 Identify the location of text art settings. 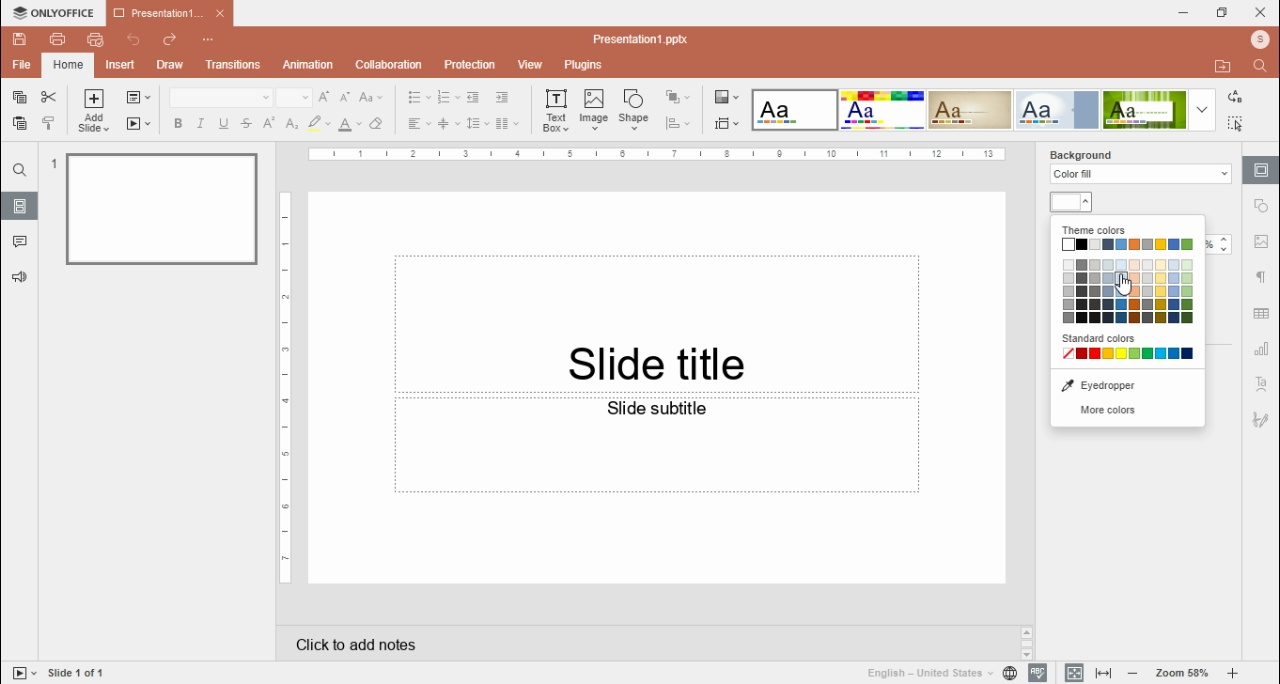
(1262, 385).